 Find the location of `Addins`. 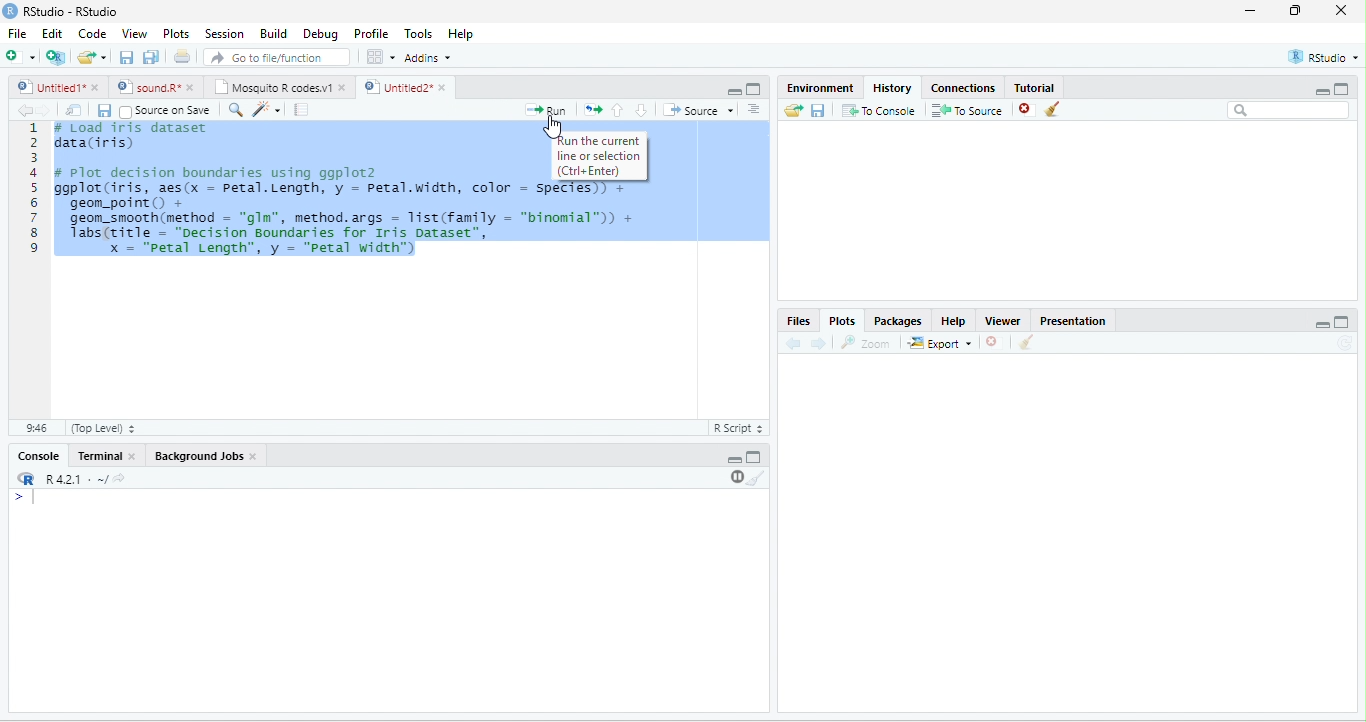

Addins is located at coordinates (428, 58).